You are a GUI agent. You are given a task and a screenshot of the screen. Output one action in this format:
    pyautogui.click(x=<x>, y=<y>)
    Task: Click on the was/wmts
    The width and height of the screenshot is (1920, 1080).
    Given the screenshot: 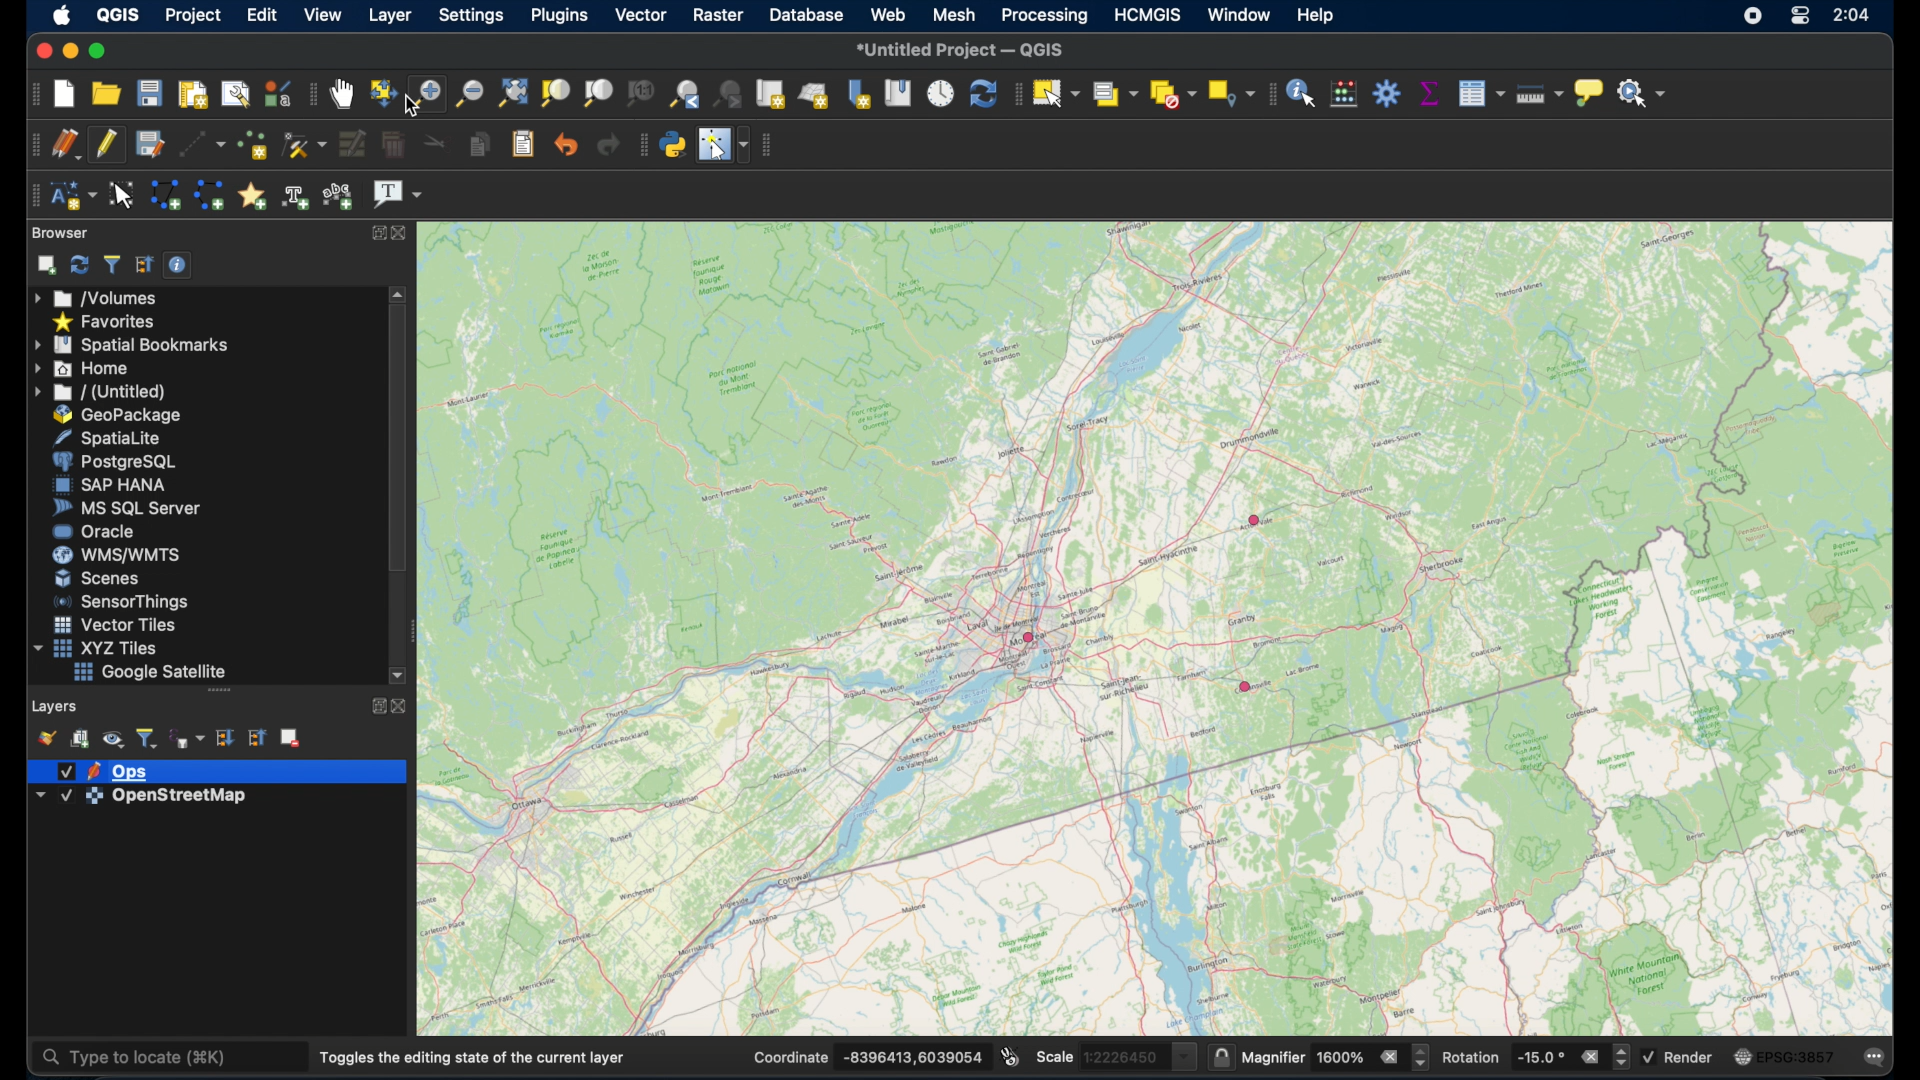 What is the action you would take?
    pyautogui.click(x=112, y=555)
    